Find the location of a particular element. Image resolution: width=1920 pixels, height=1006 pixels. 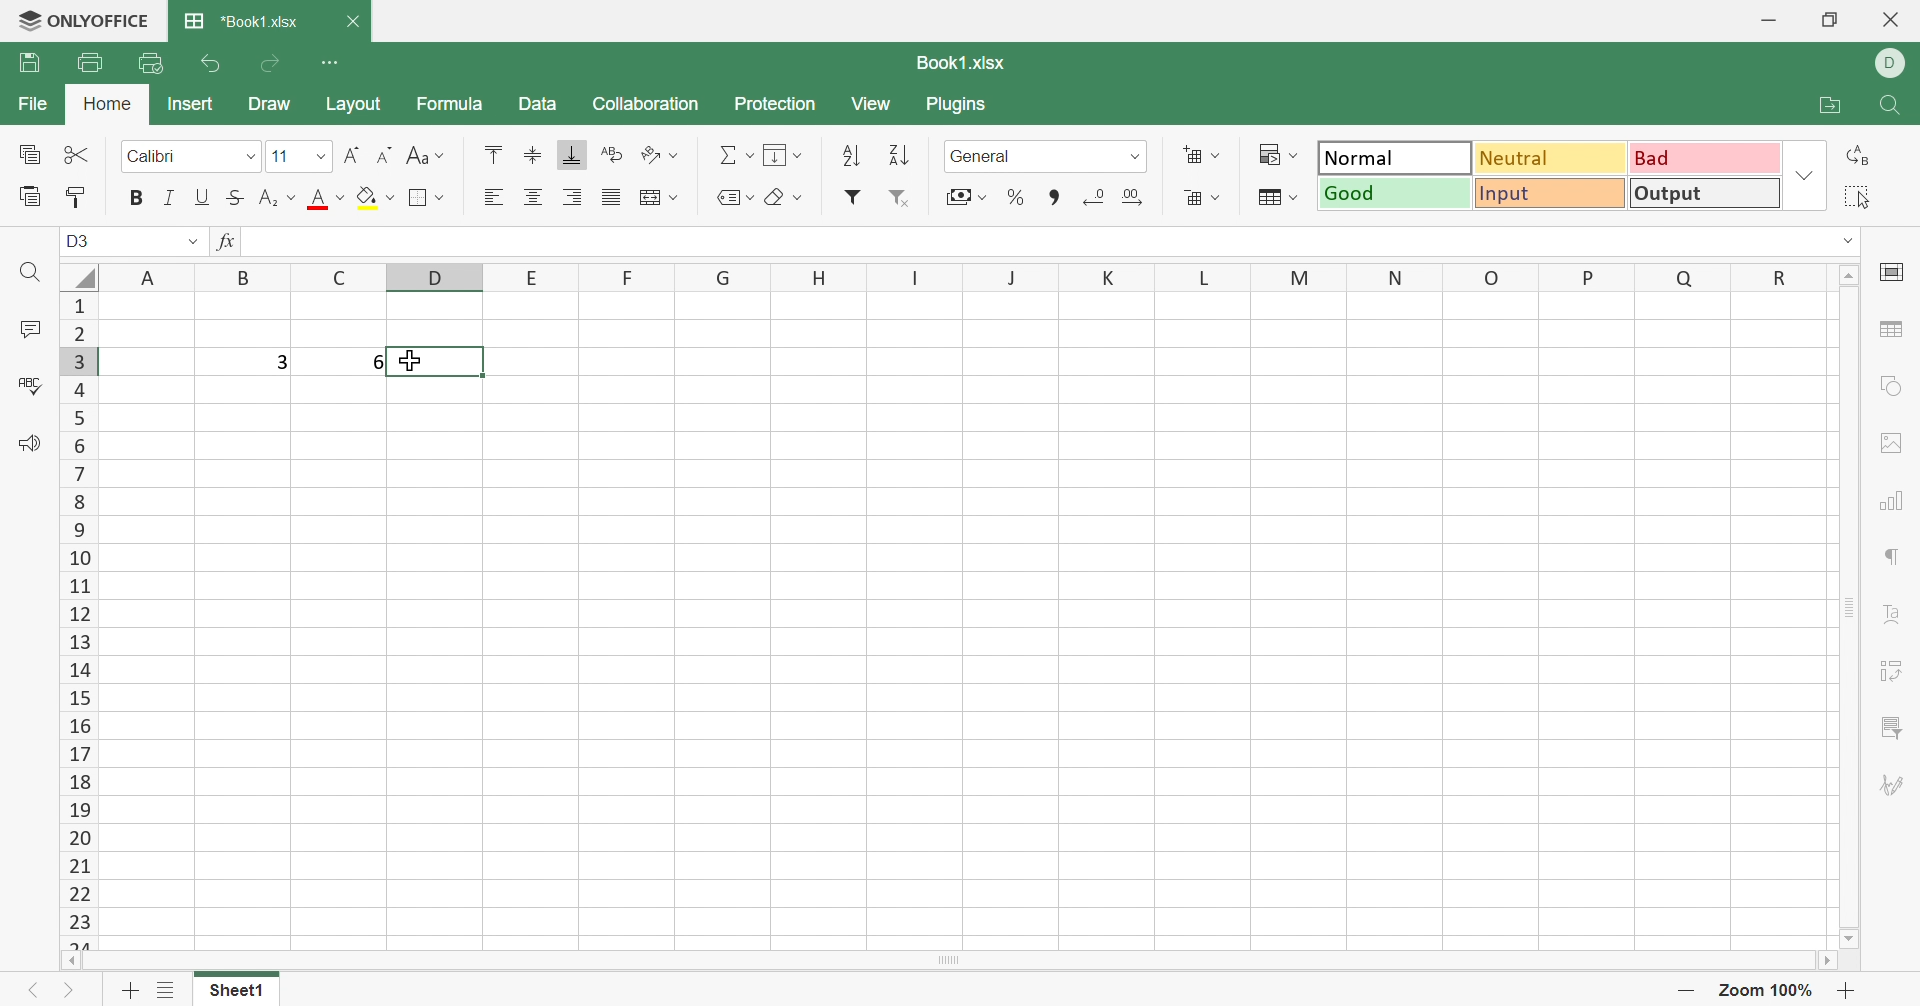

Align right is located at coordinates (571, 197).